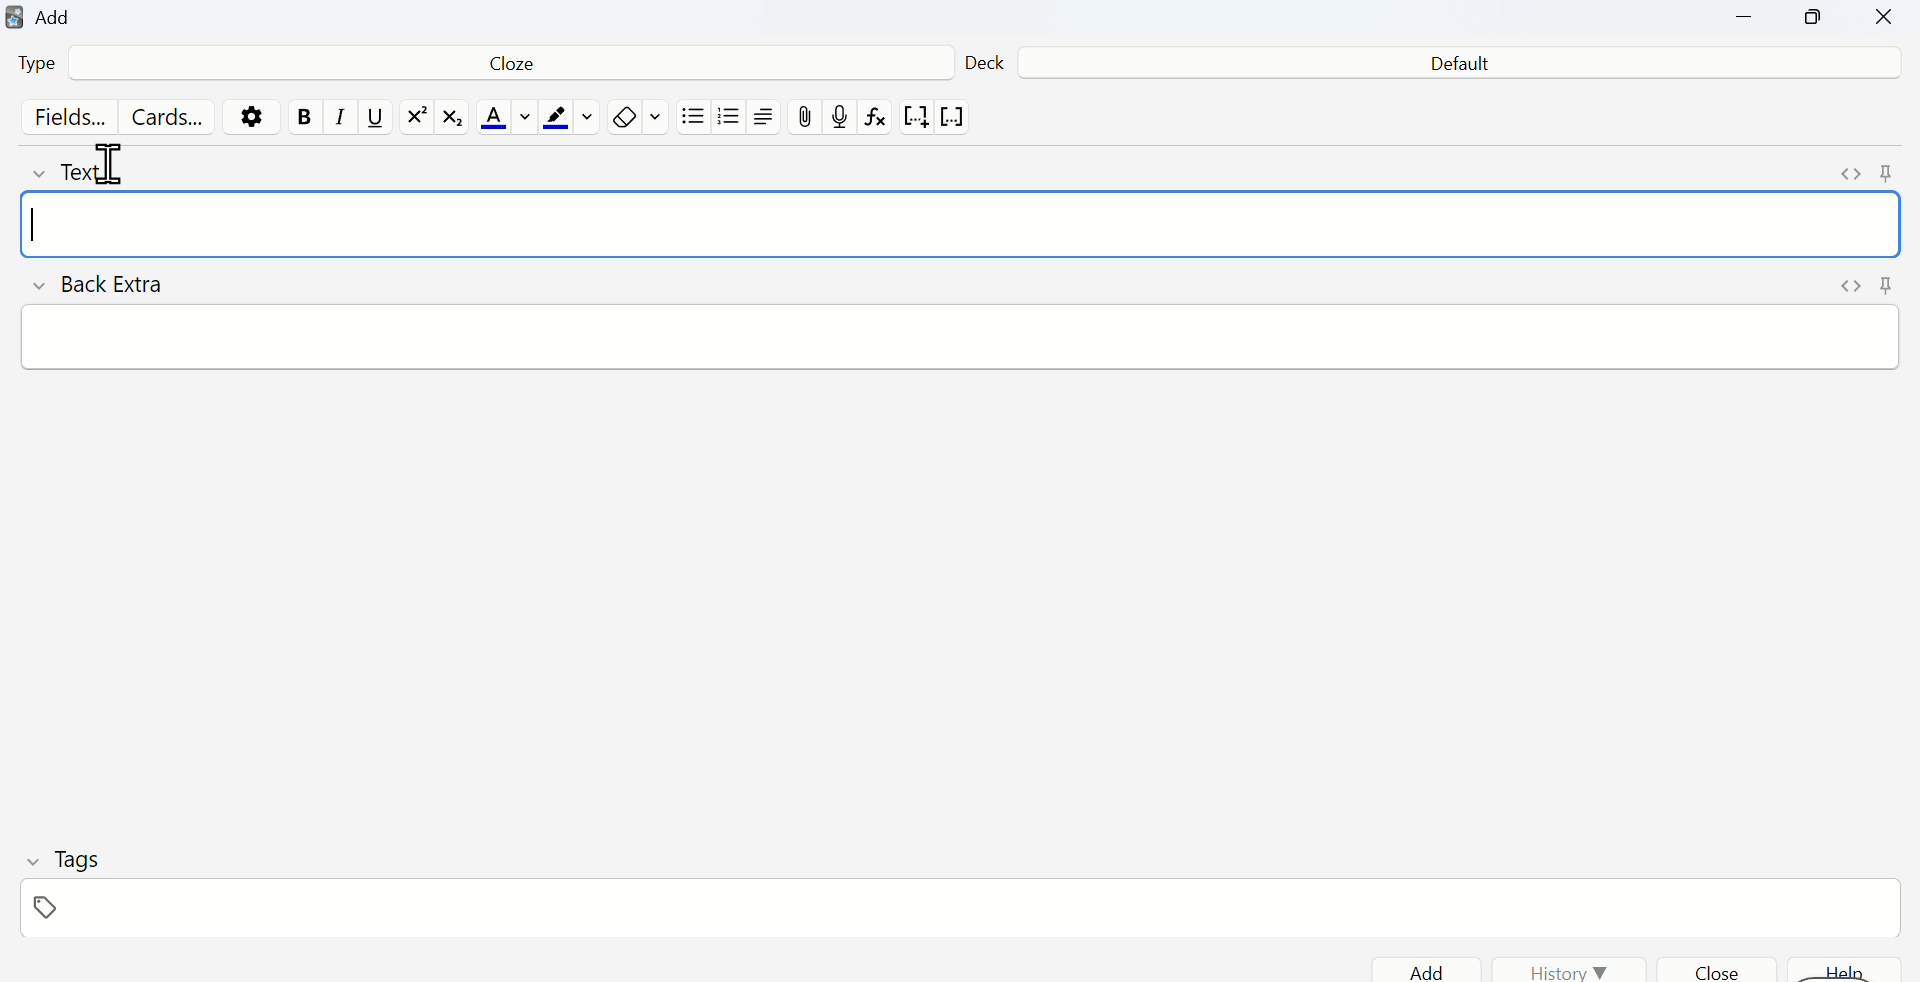 The width and height of the screenshot is (1920, 982). What do you see at coordinates (1882, 20) in the screenshot?
I see `Close` at bounding box center [1882, 20].